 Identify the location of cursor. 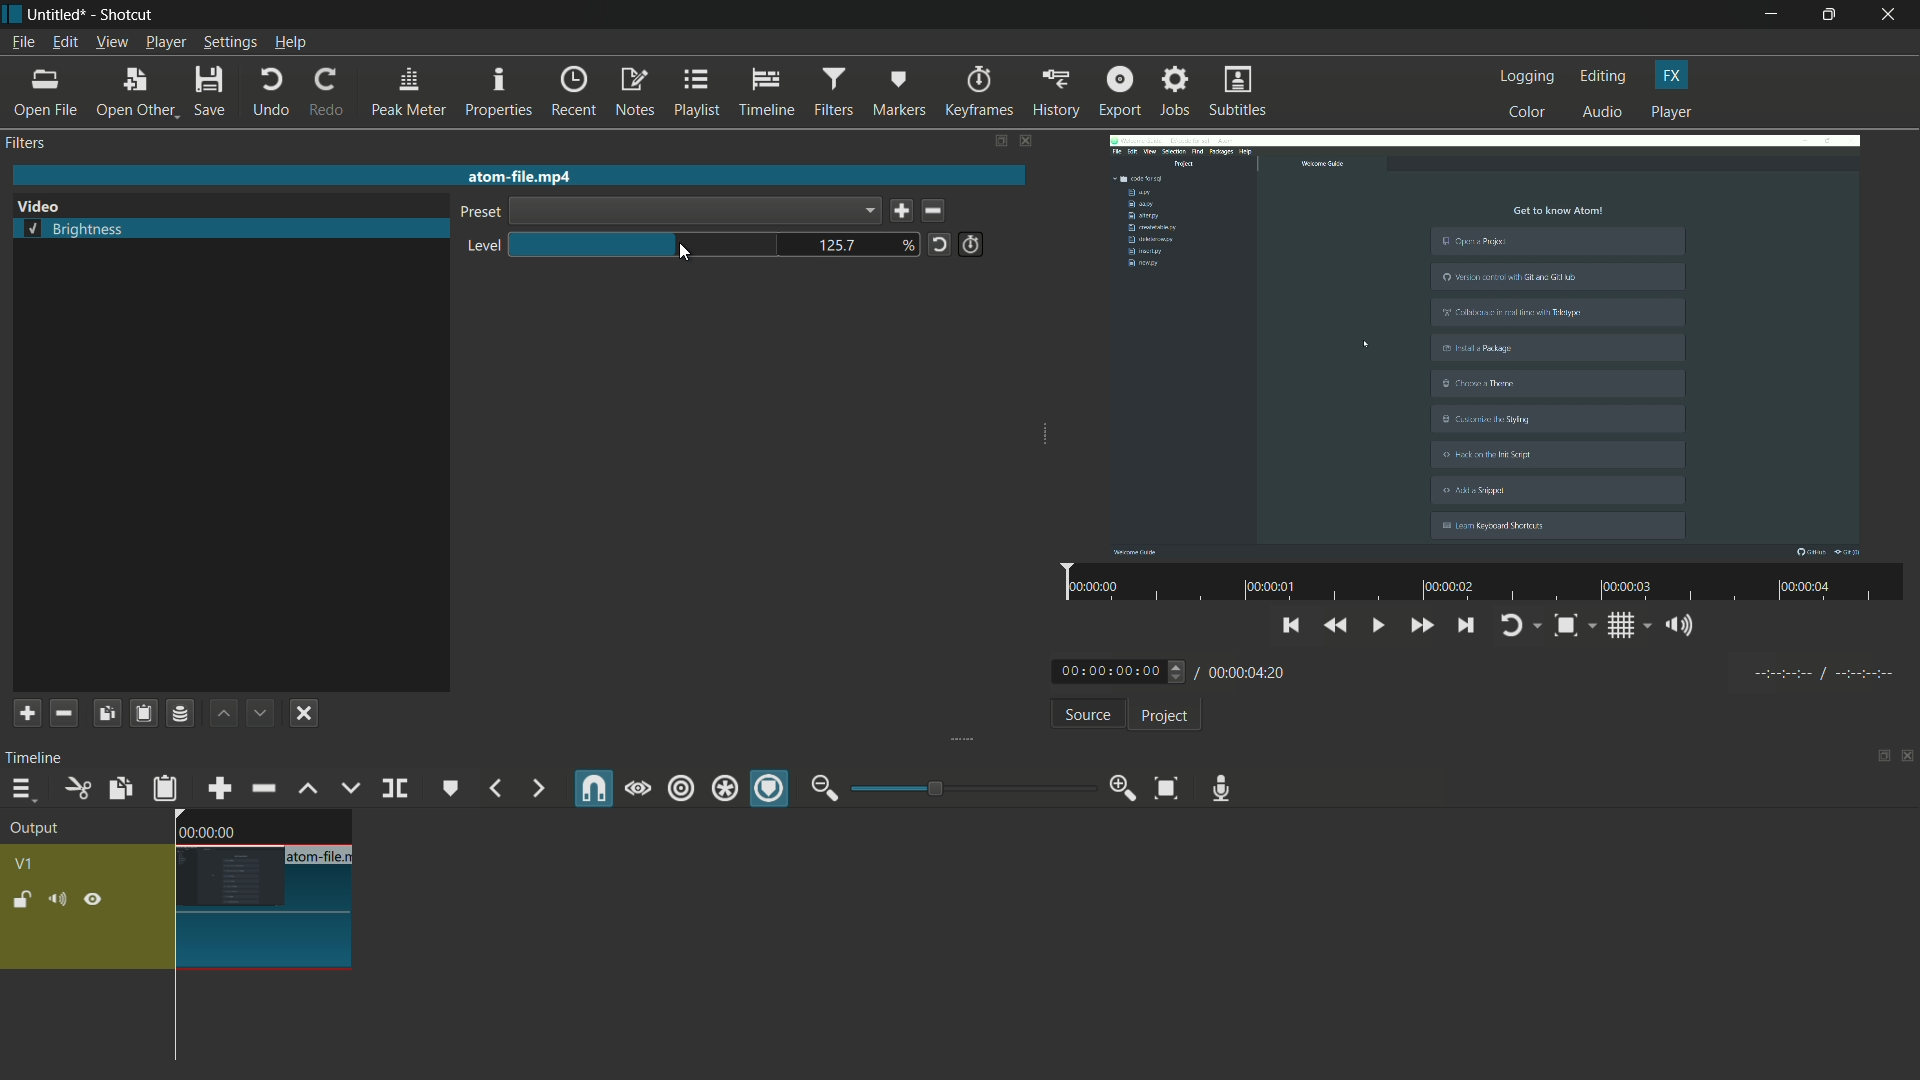
(687, 254).